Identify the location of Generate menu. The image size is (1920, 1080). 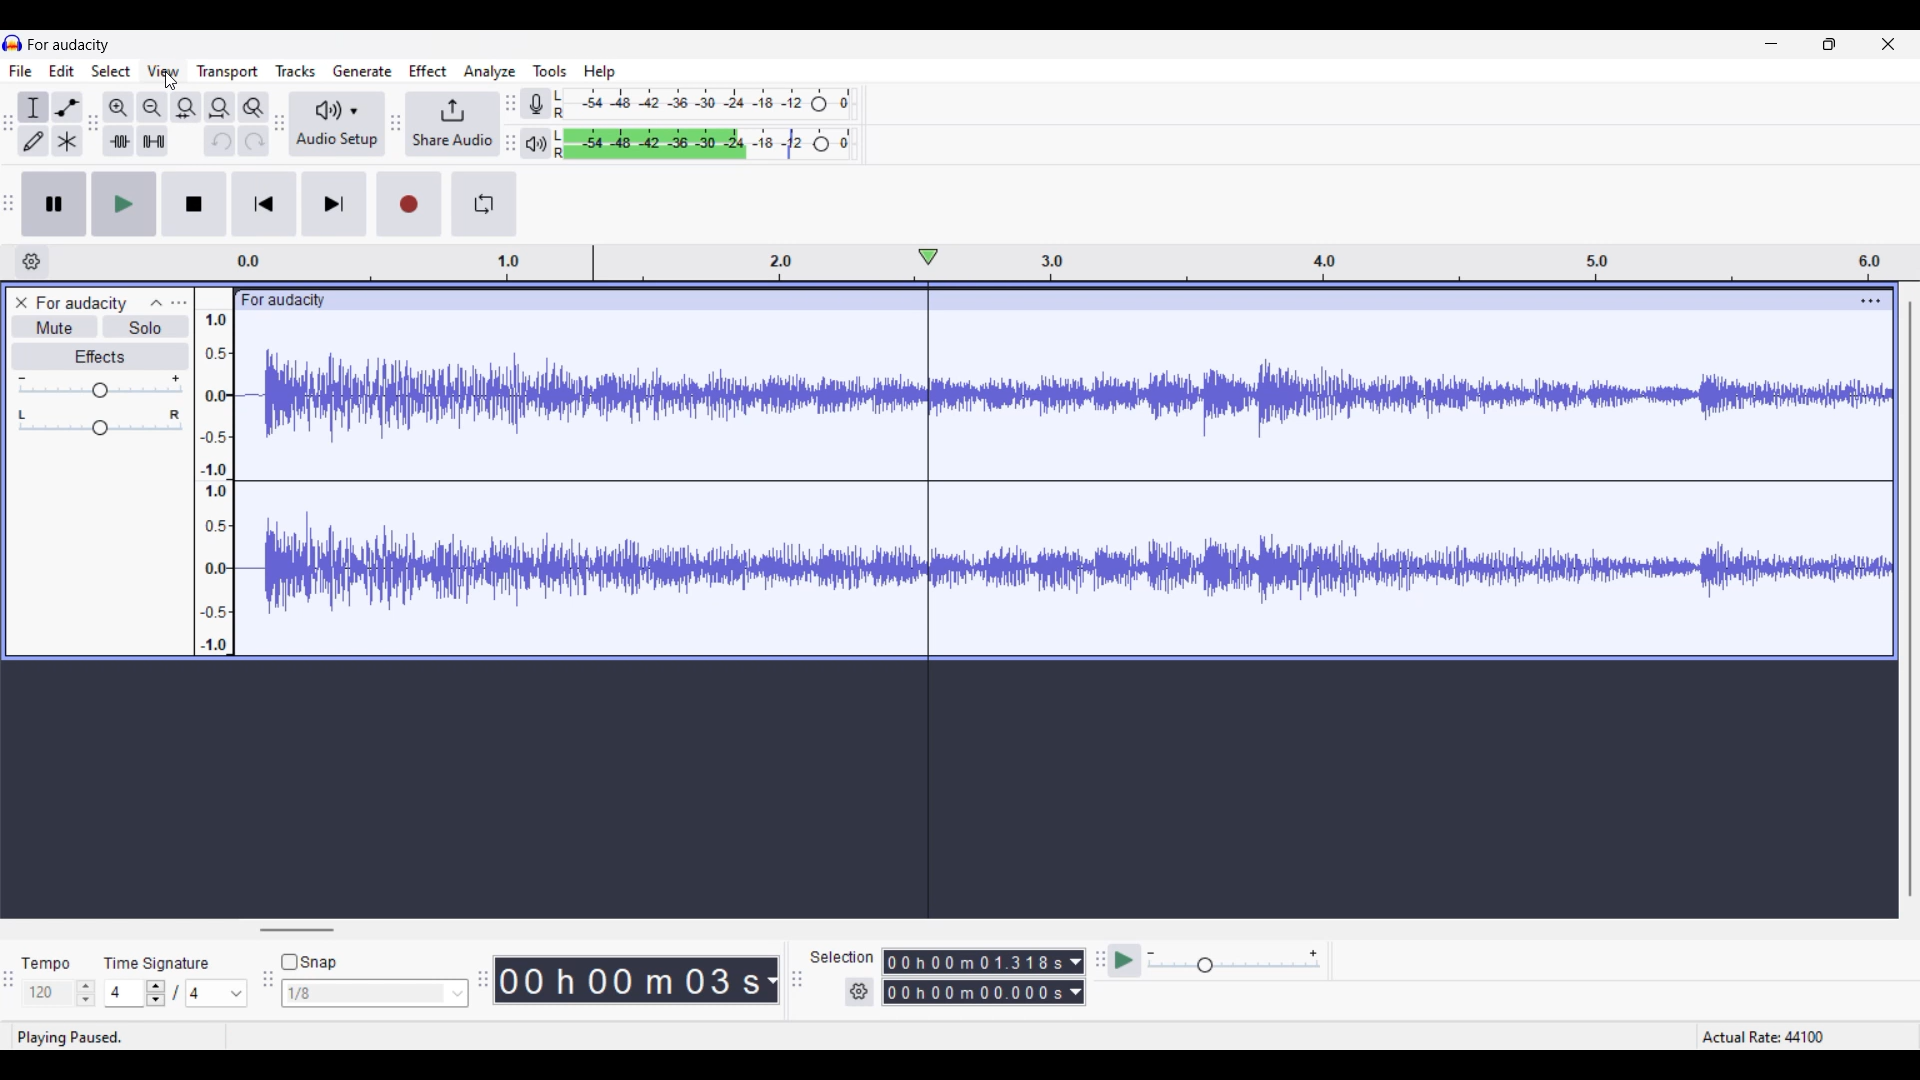
(362, 70).